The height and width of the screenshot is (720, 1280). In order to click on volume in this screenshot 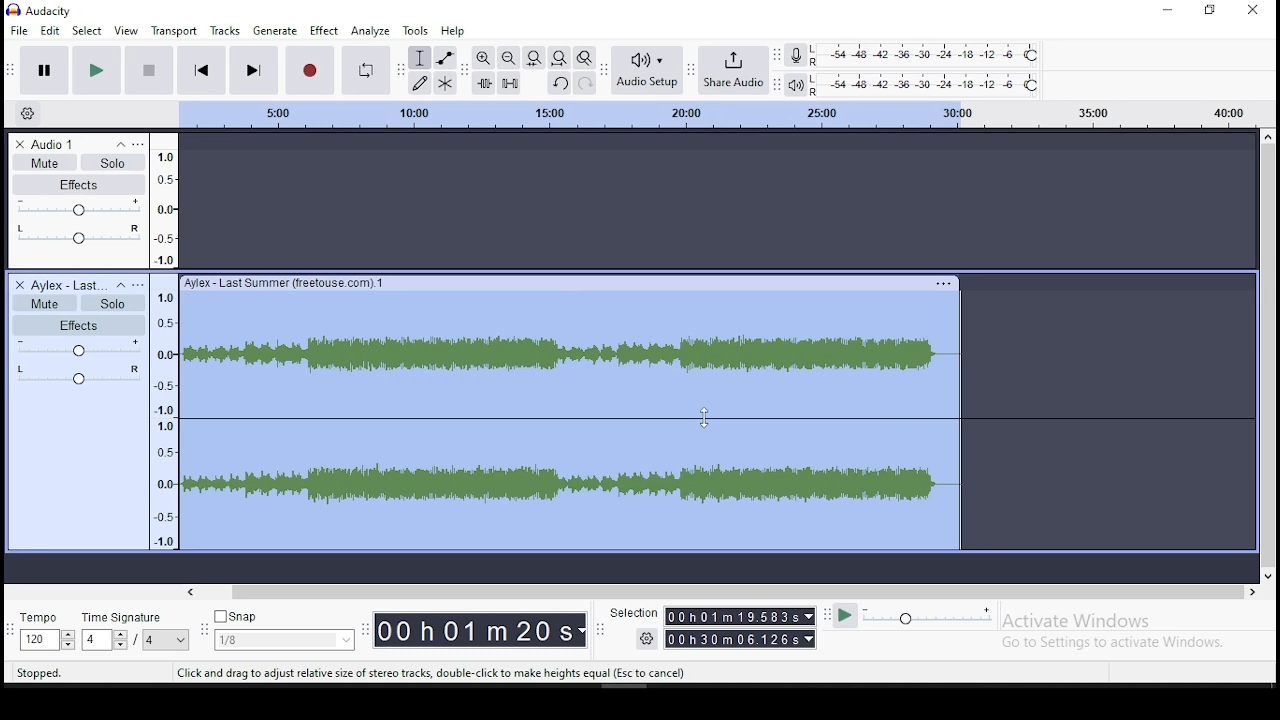, I will do `click(77, 348)`.